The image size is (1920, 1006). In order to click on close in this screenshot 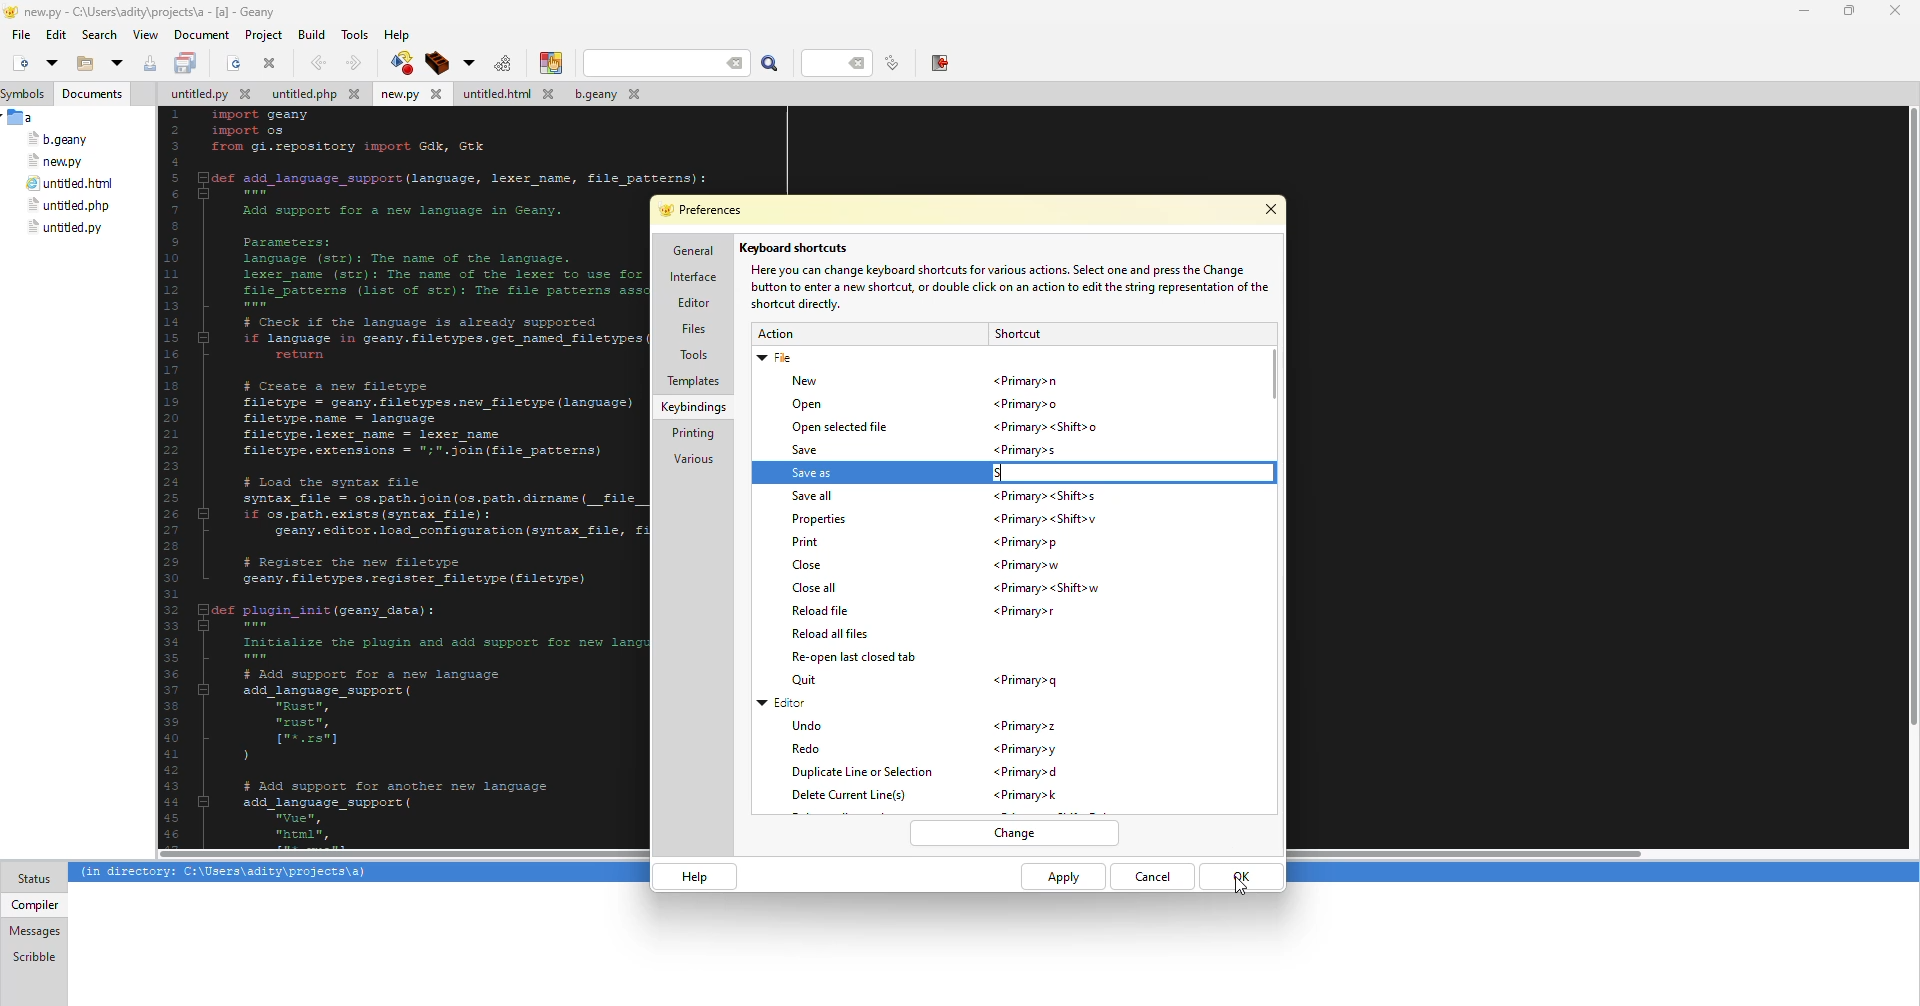, I will do `click(808, 565)`.